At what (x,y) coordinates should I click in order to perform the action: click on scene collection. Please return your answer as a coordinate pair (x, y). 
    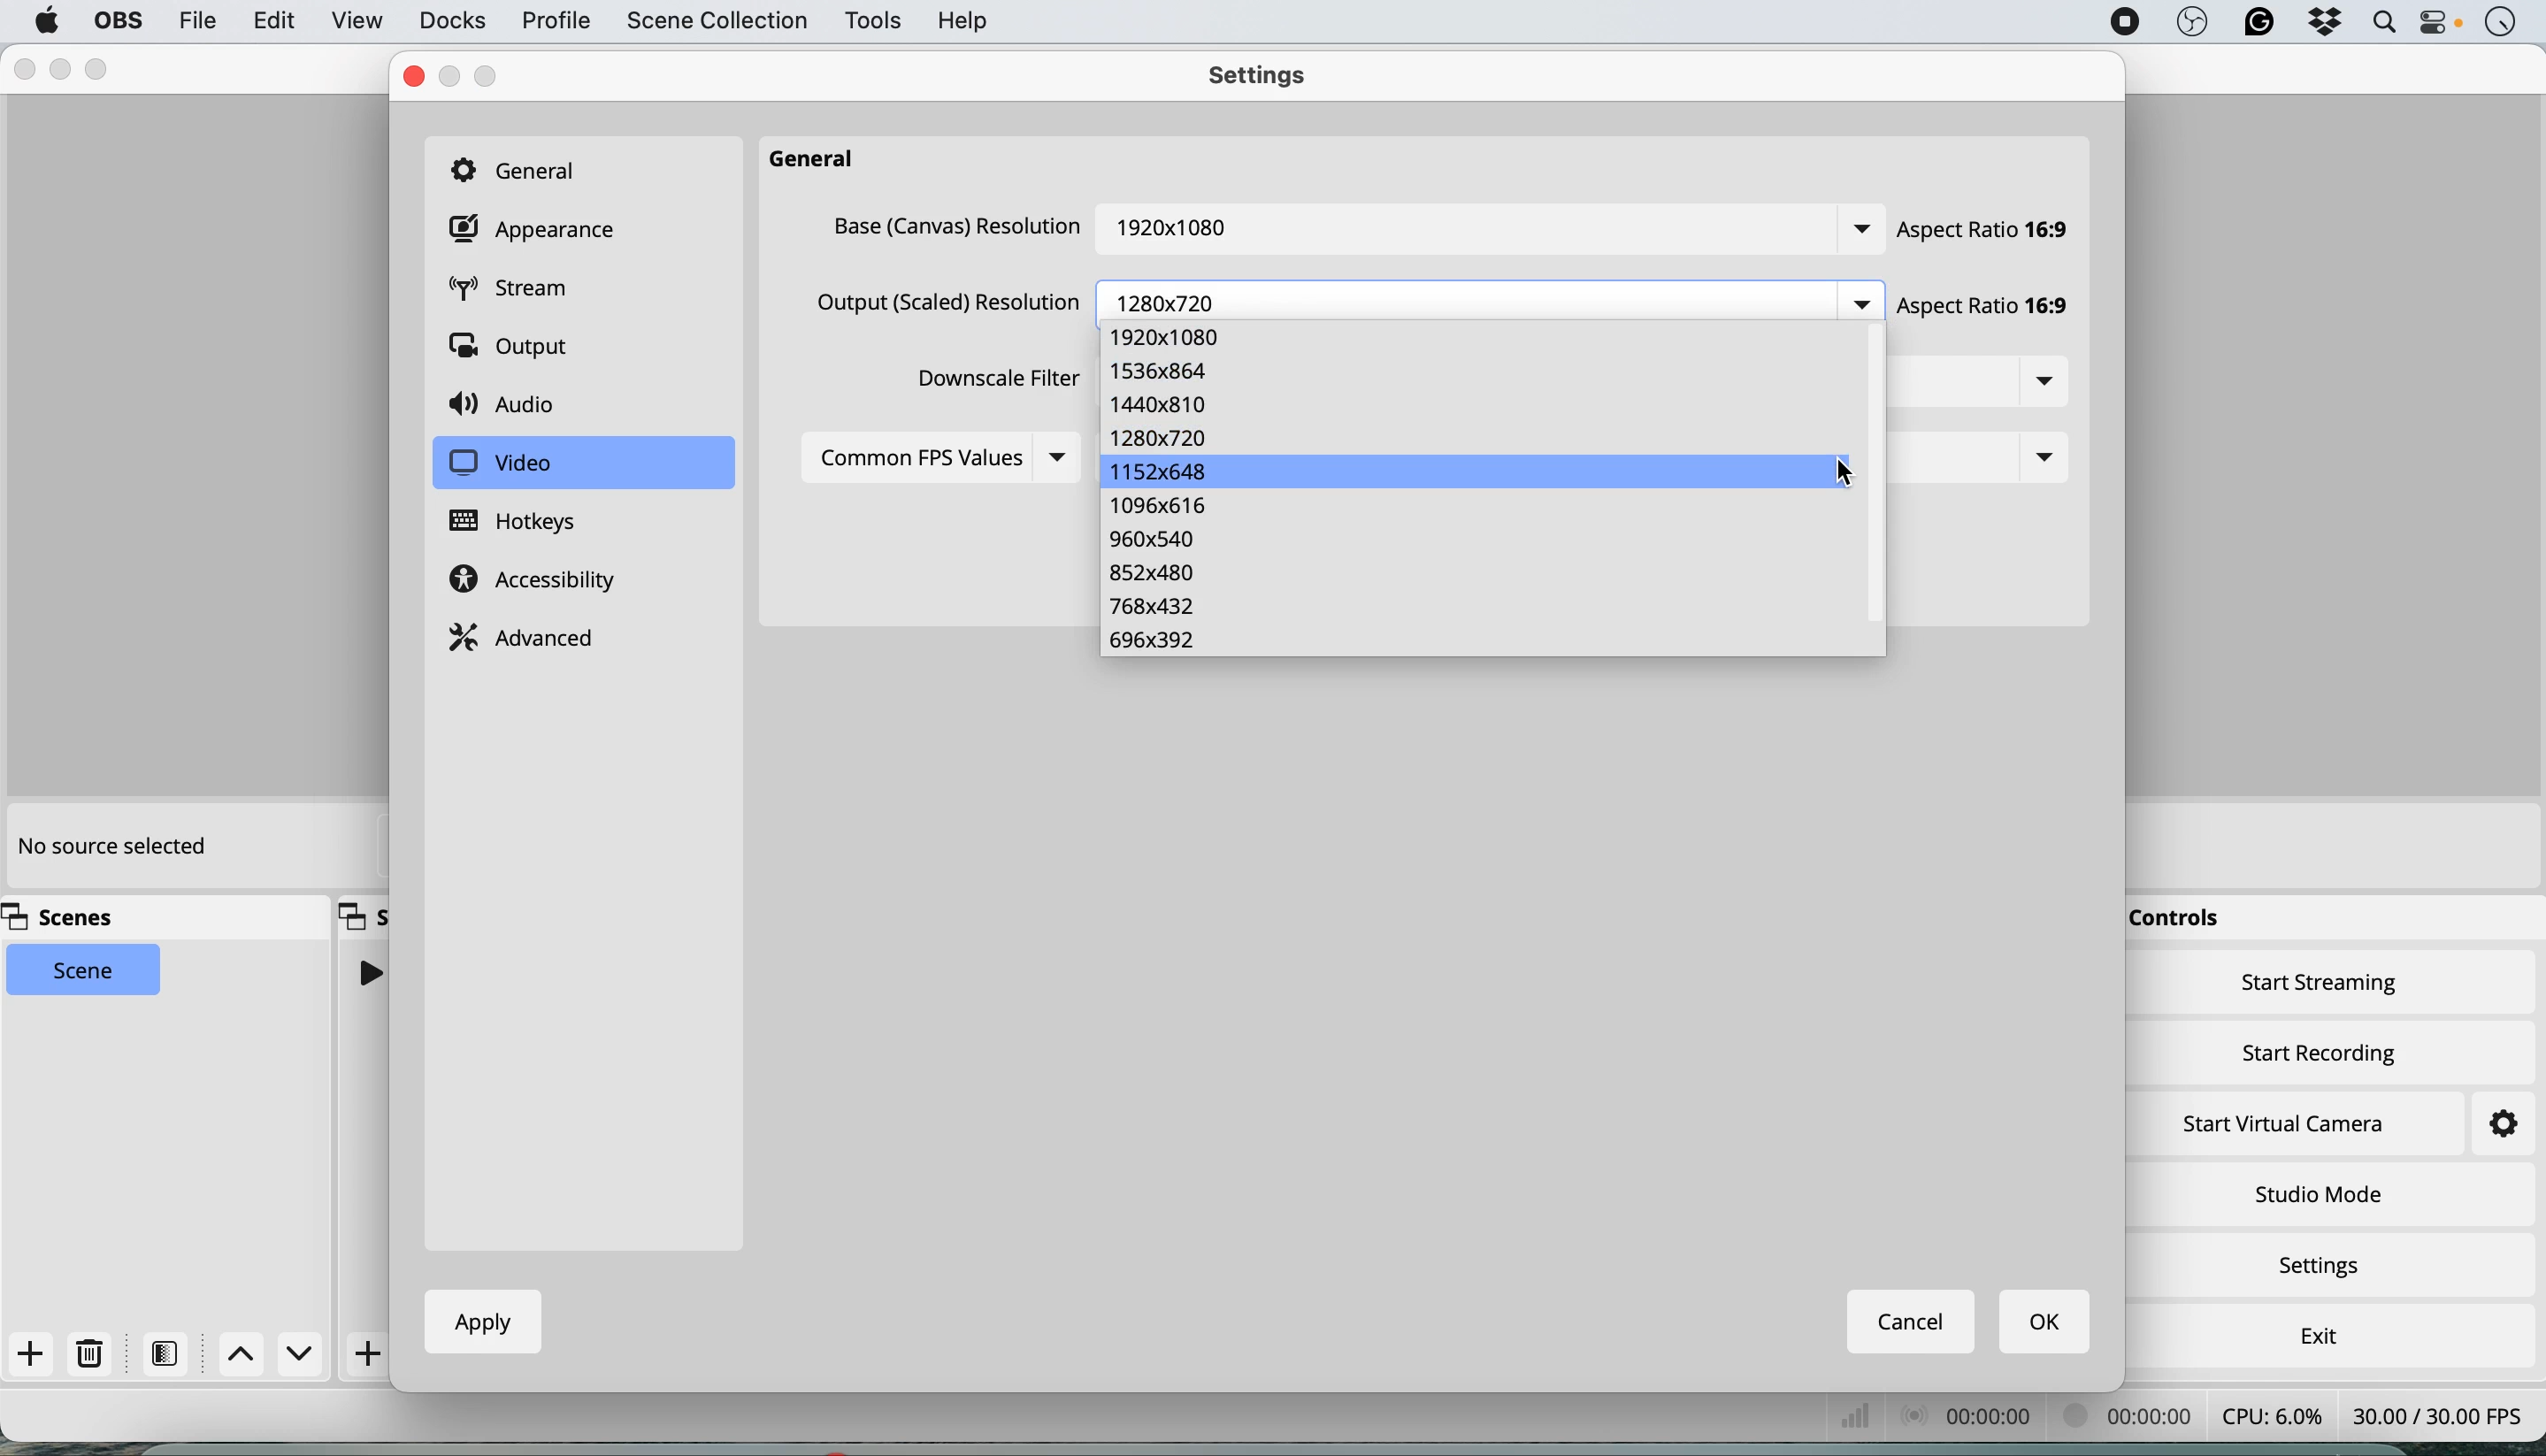
    Looking at the image, I should click on (715, 23).